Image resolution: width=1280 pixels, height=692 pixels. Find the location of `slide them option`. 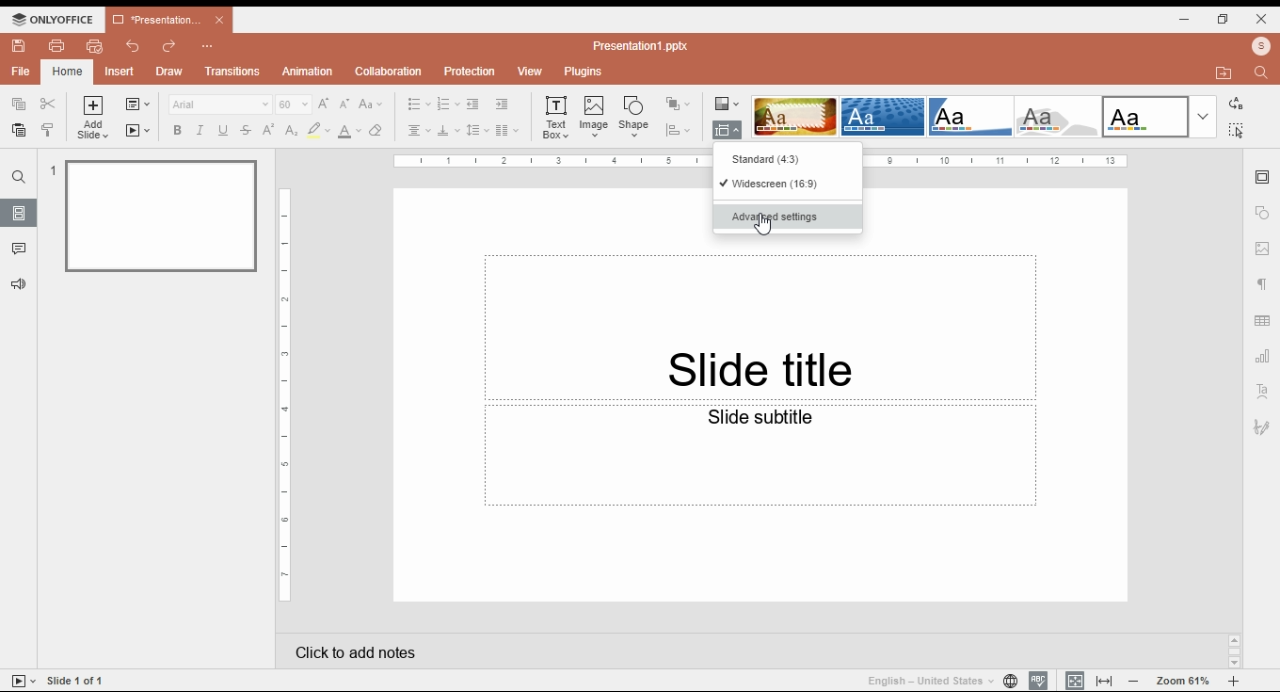

slide them option is located at coordinates (1061, 117).